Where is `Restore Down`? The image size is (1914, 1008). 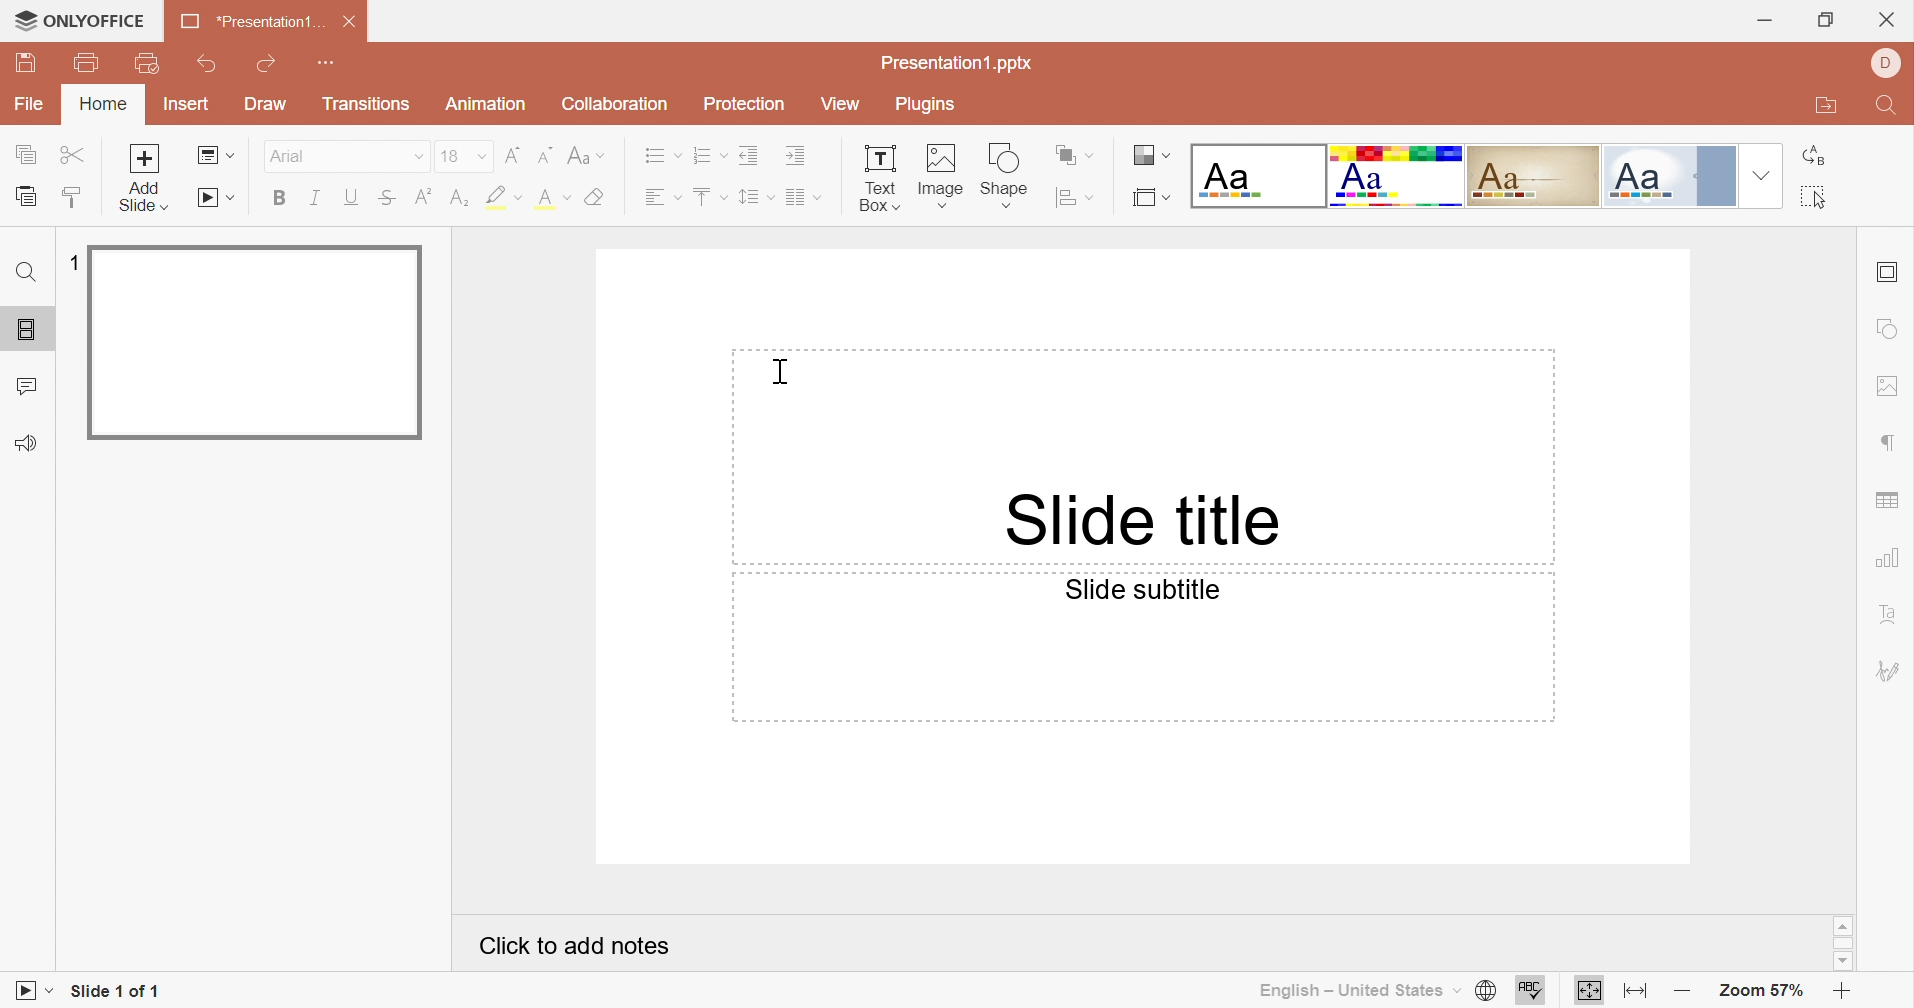
Restore Down is located at coordinates (1825, 22).